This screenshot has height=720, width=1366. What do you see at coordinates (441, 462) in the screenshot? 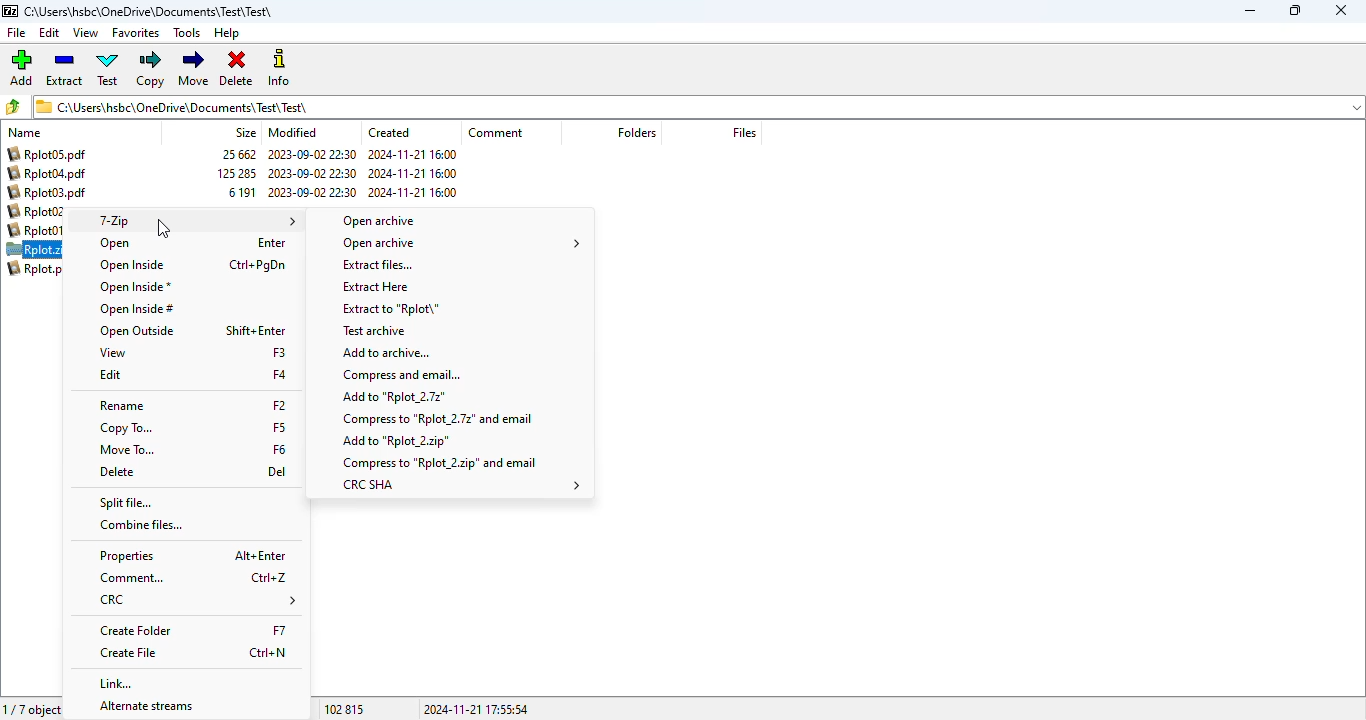
I see `compress to "Rplot_2.zip" file an email` at bounding box center [441, 462].